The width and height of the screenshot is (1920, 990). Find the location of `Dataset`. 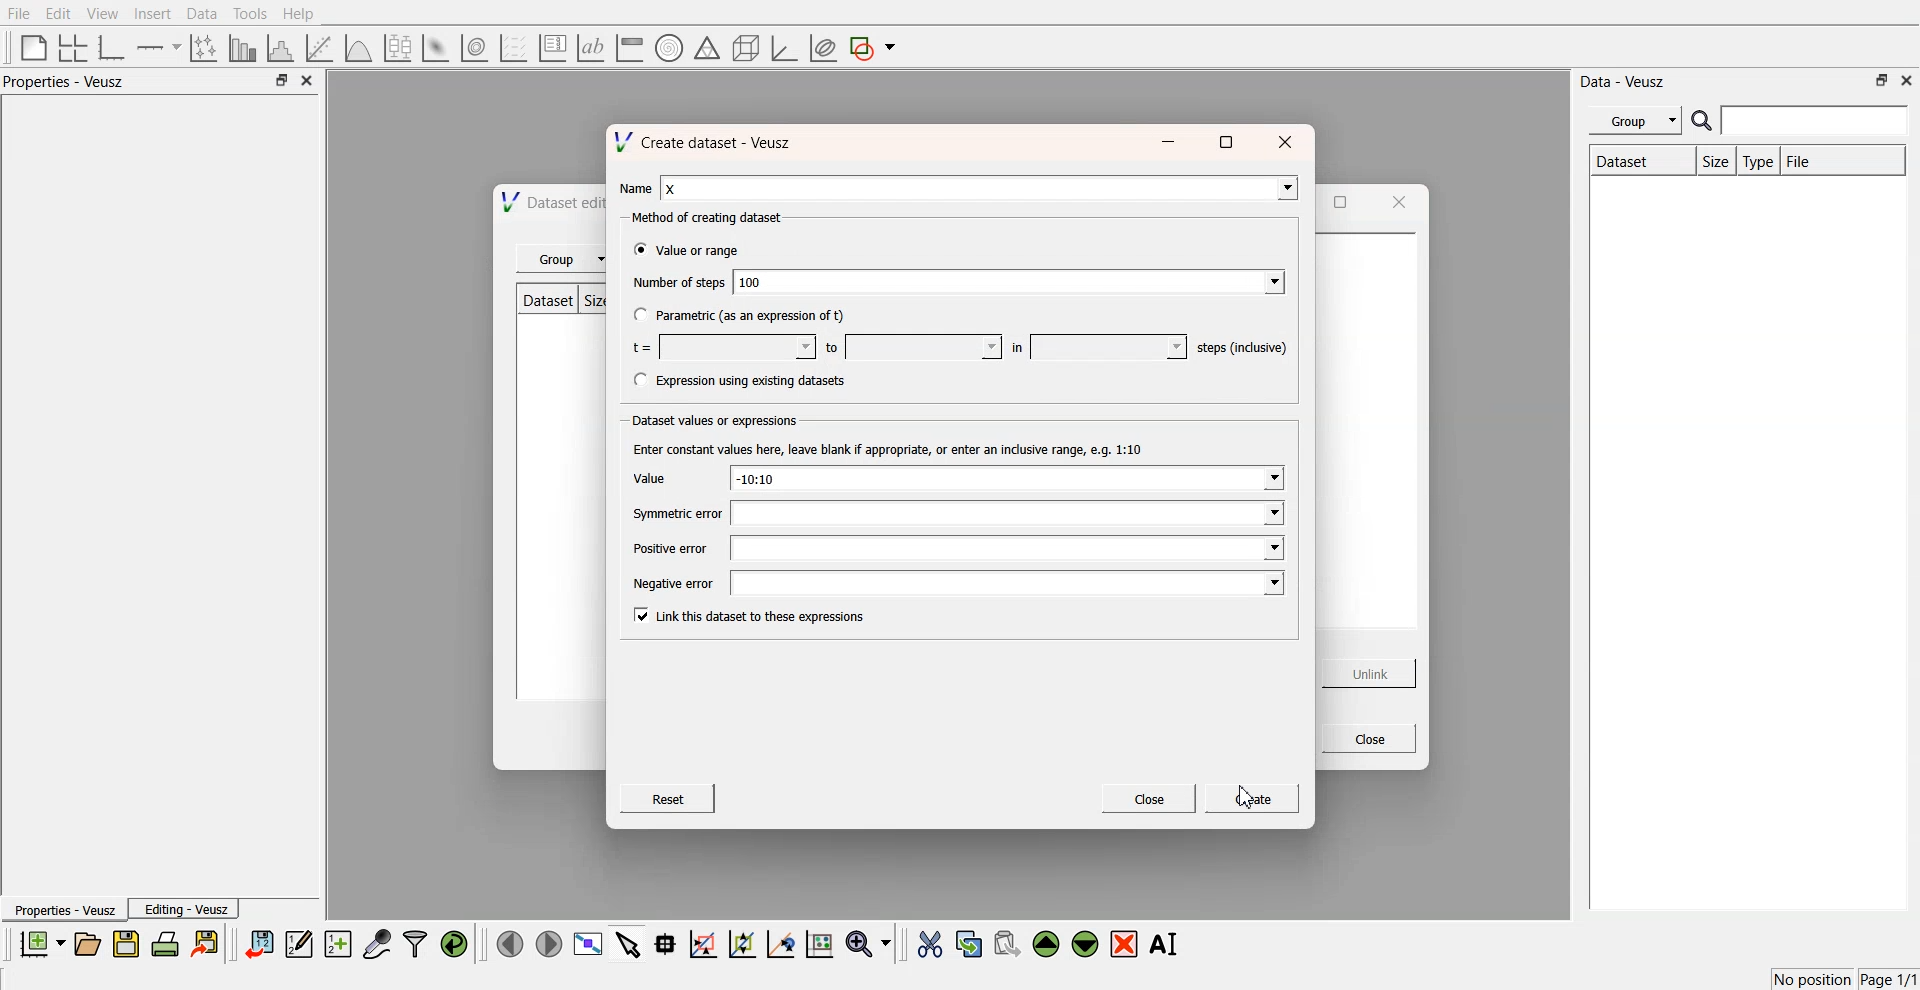

Dataset is located at coordinates (1638, 163).